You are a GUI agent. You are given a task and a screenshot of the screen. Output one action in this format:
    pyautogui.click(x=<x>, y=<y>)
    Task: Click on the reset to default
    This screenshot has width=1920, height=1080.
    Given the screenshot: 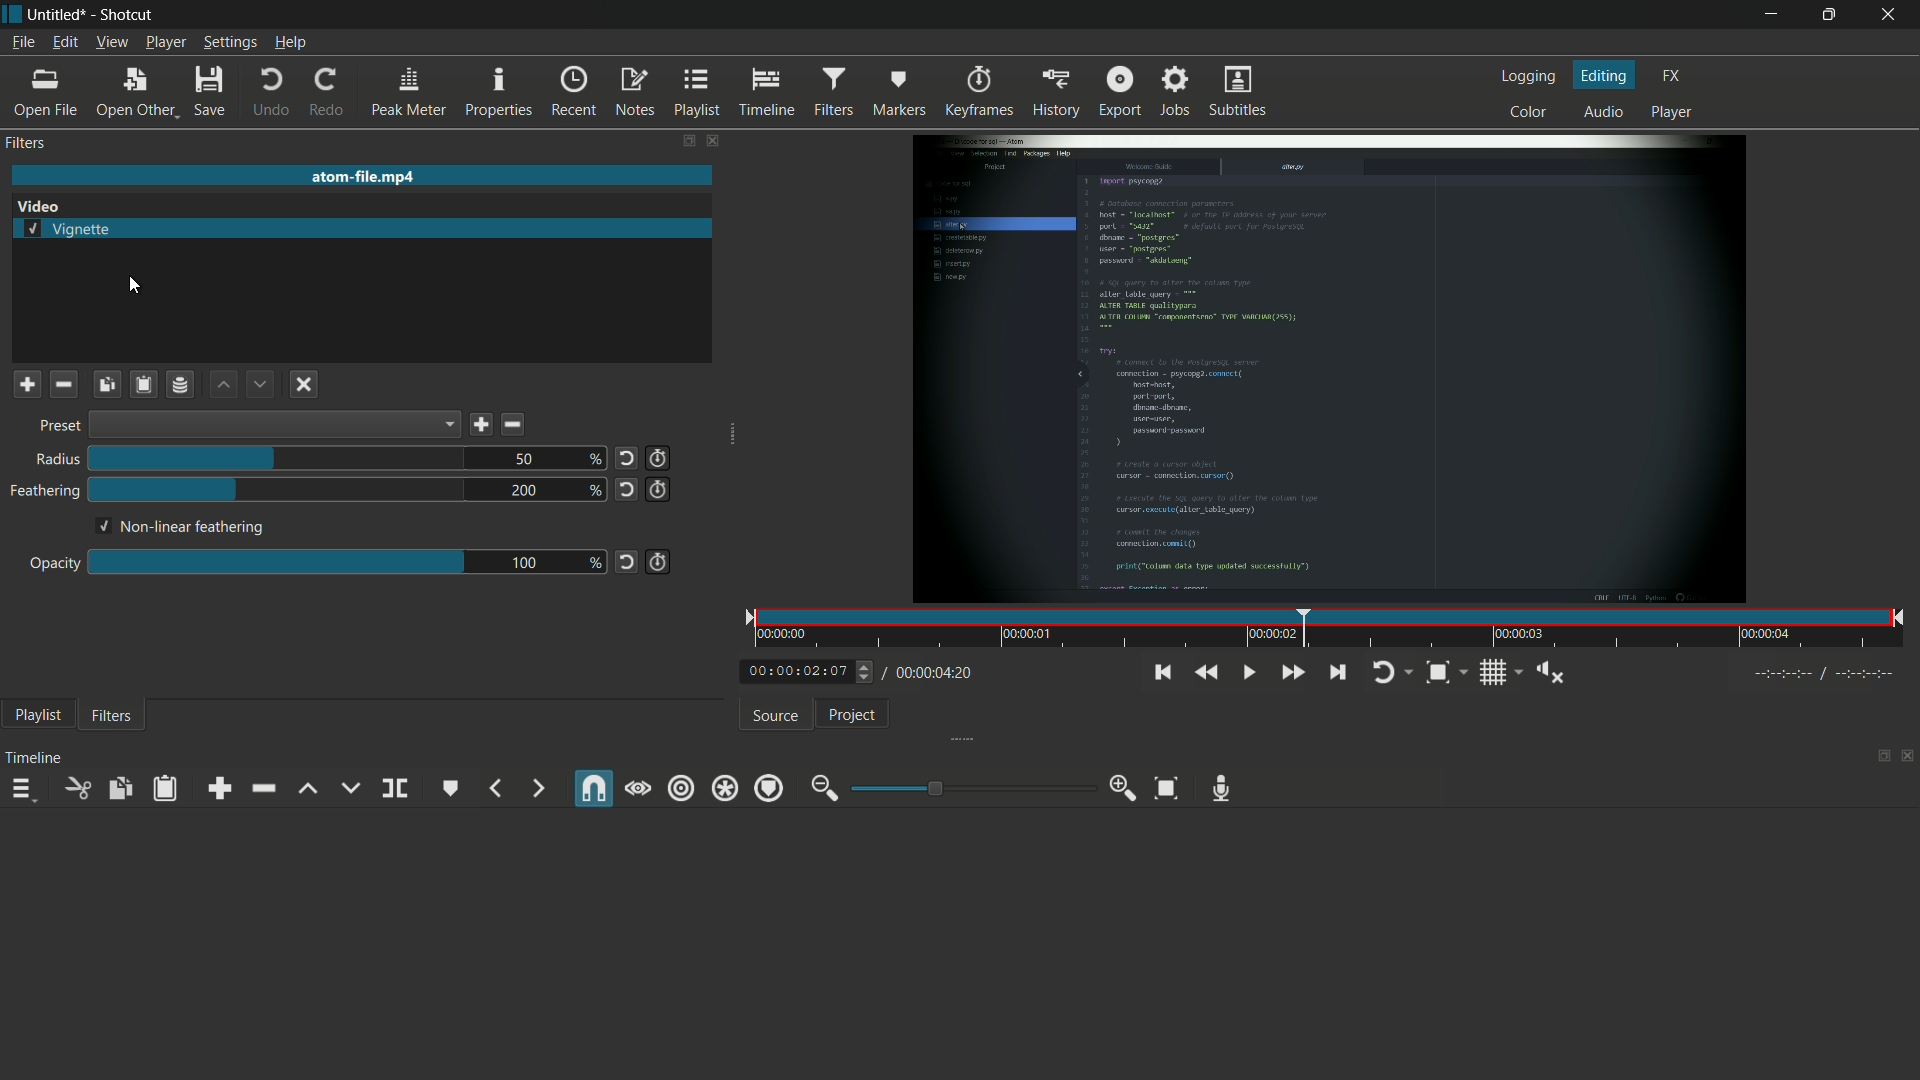 What is the action you would take?
    pyautogui.click(x=625, y=459)
    